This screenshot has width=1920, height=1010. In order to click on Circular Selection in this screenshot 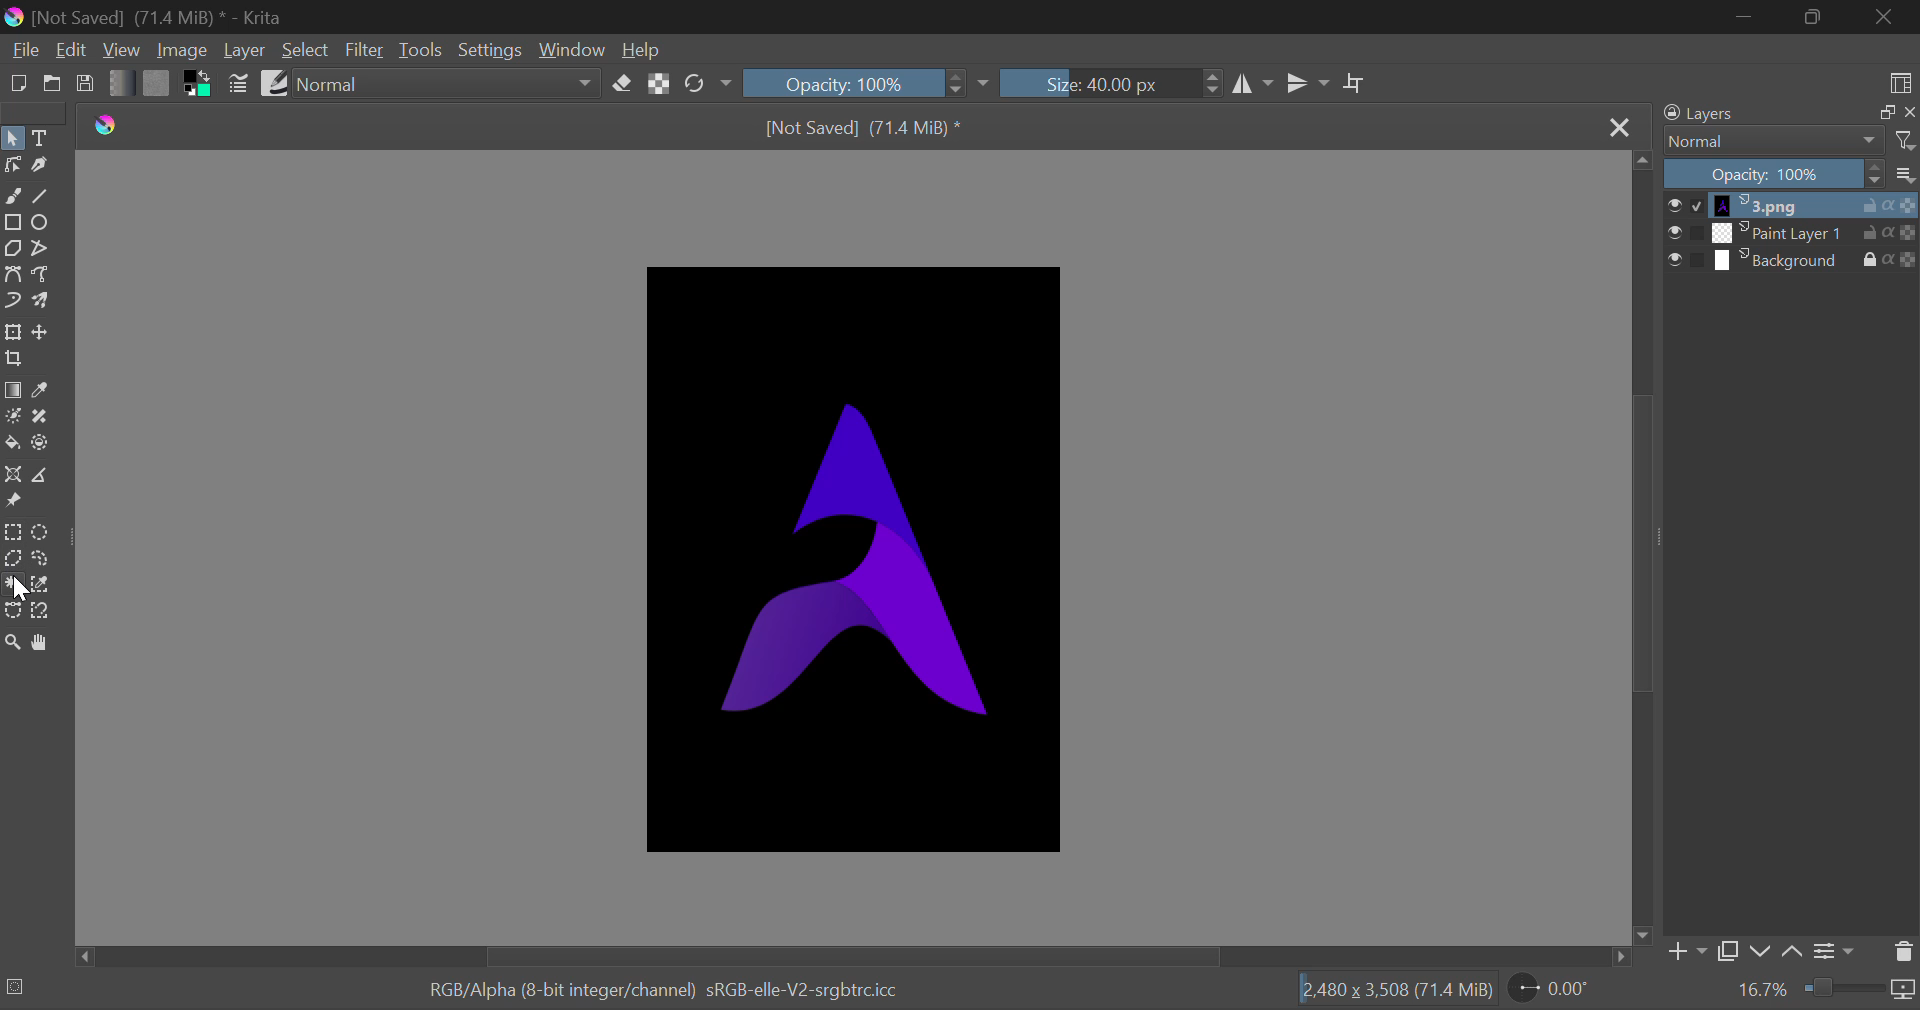, I will do `click(42, 533)`.